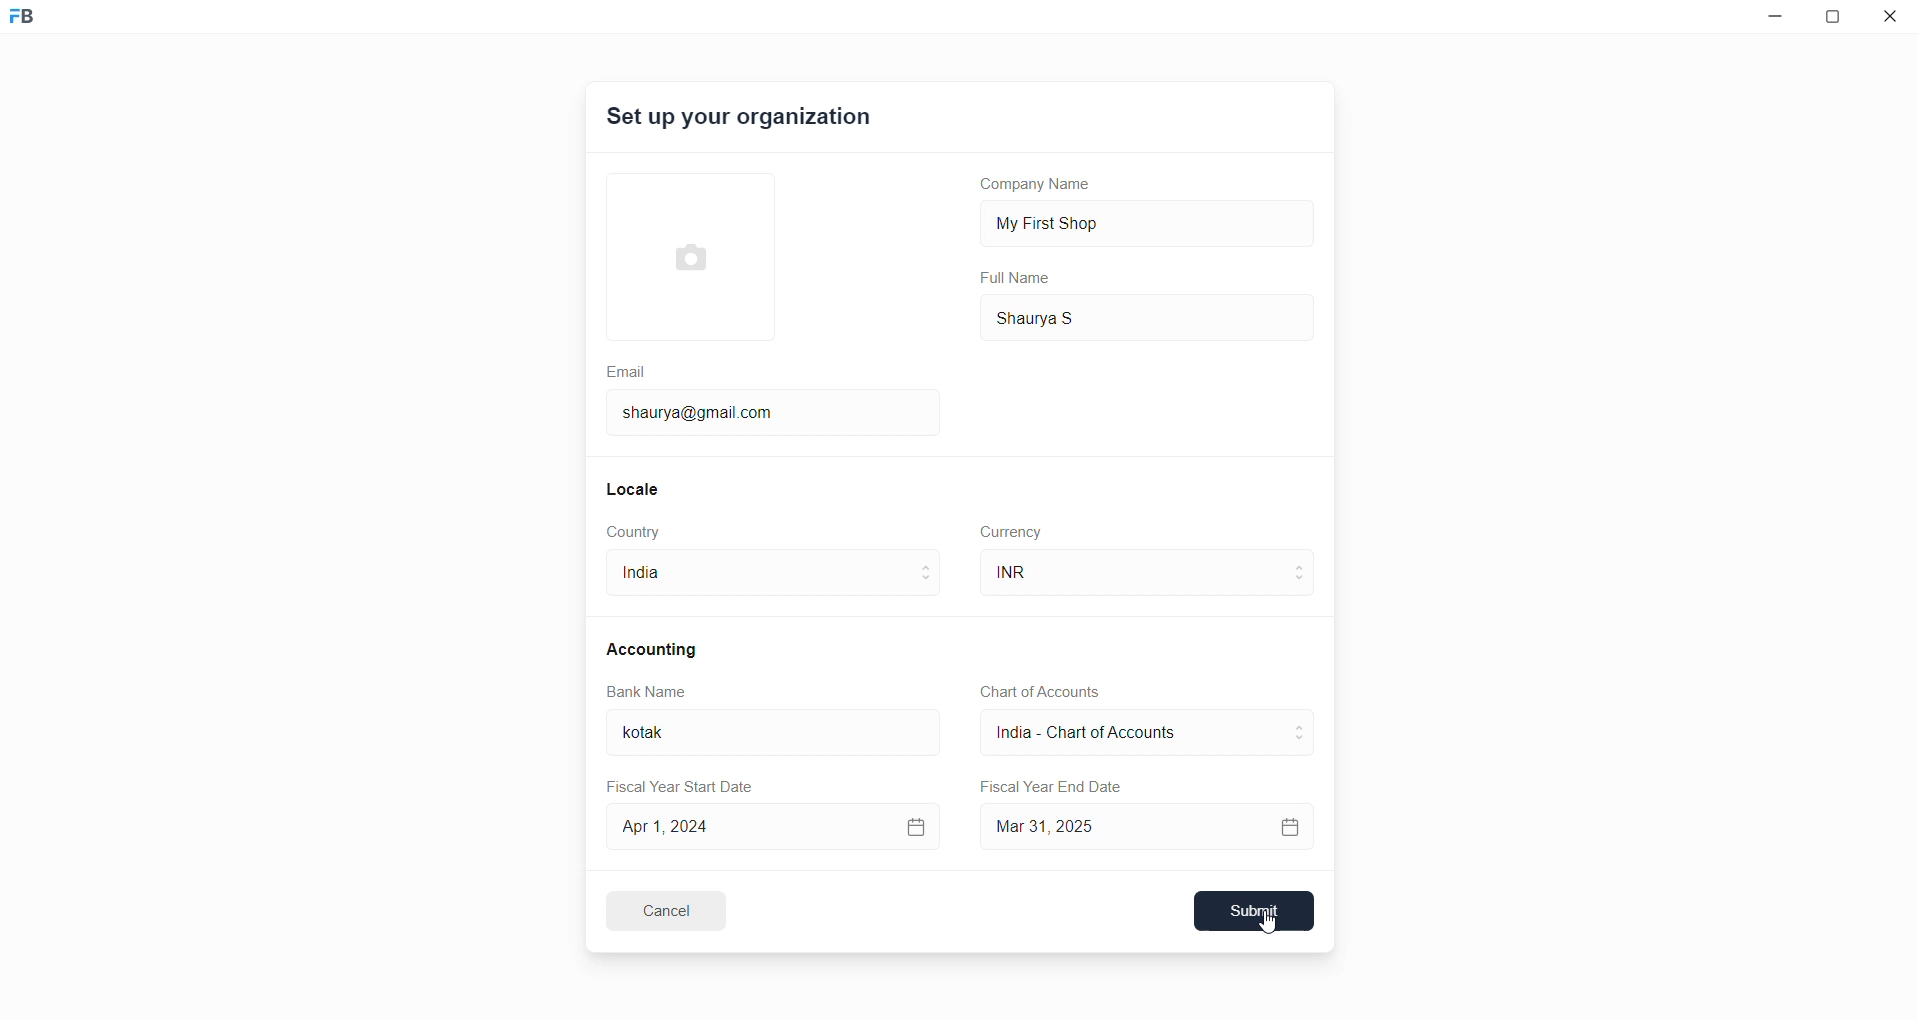 This screenshot has width=1918, height=1020. Describe the element at coordinates (1097, 735) in the screenshot. I see `India - Chart of Account` at that location.